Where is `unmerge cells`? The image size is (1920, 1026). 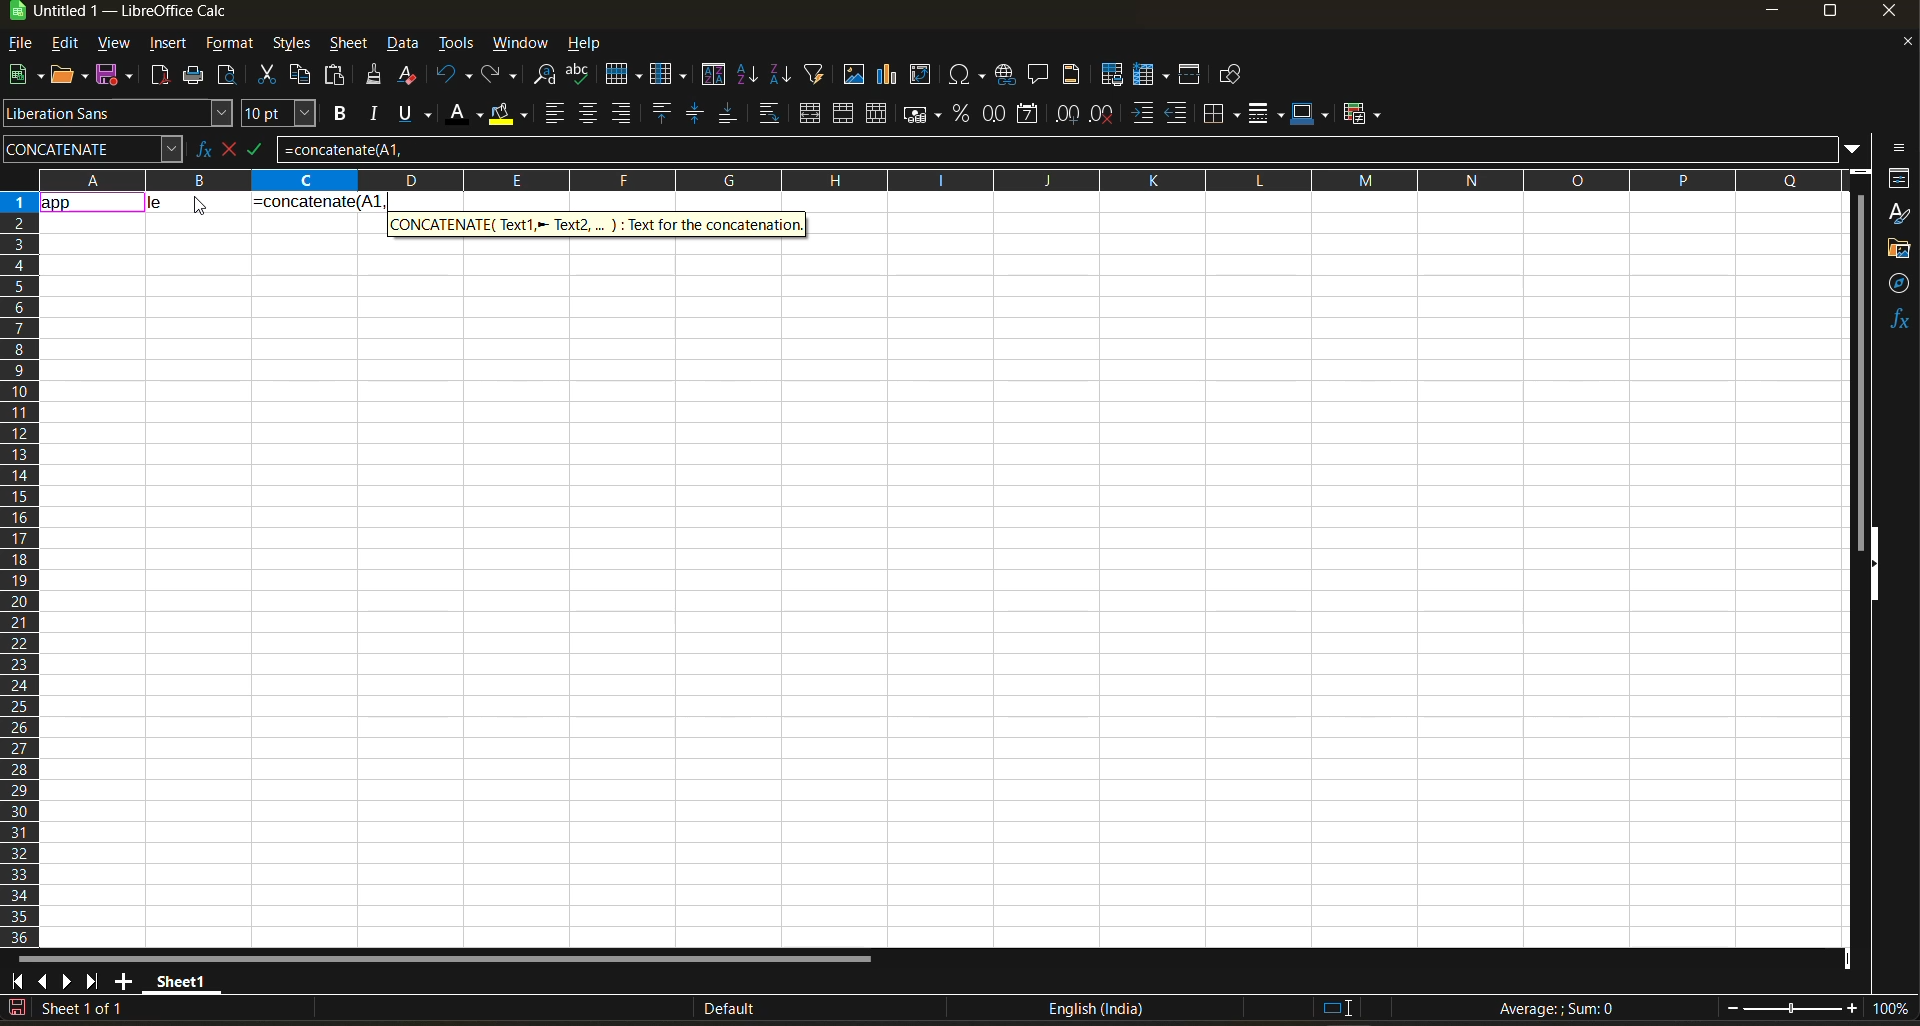 unmerge cells is located at coordinates (879, 114).